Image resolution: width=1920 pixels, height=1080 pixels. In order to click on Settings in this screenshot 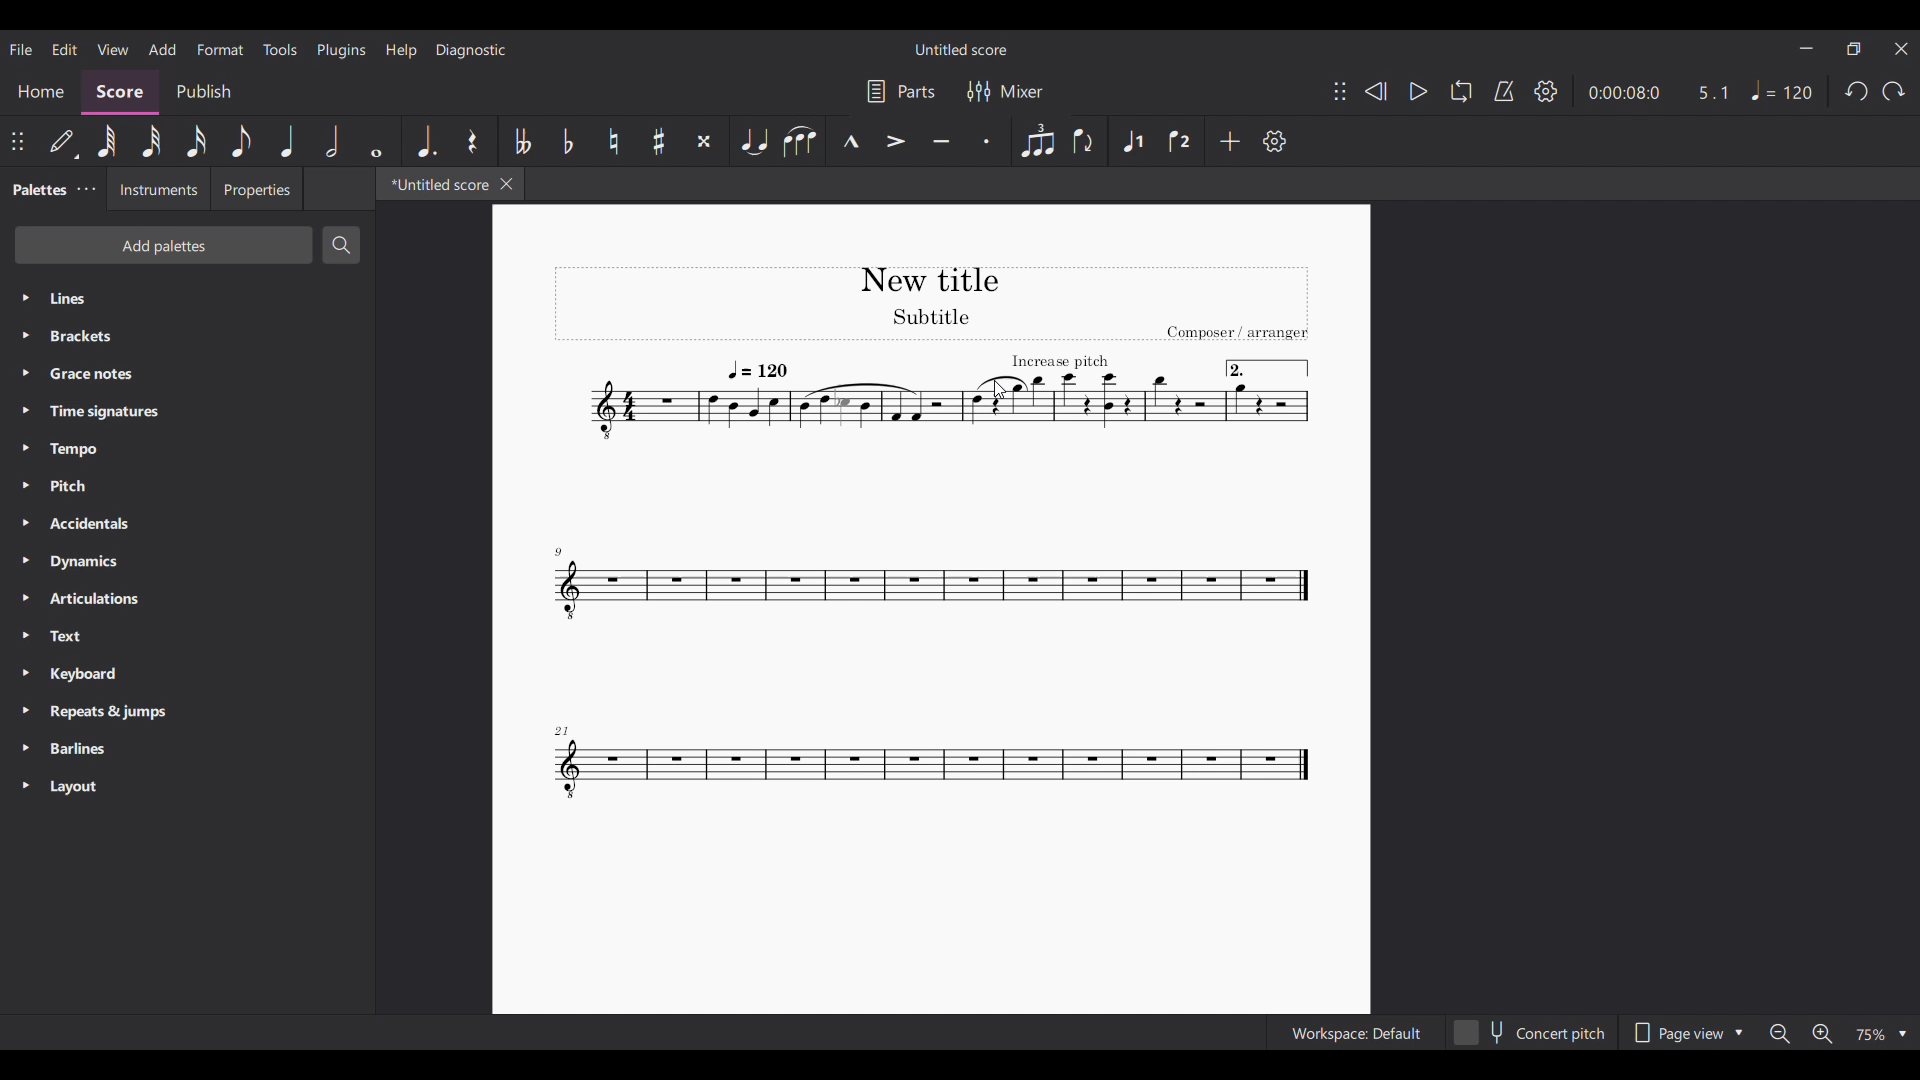, I will do `click(1546, 91)`.